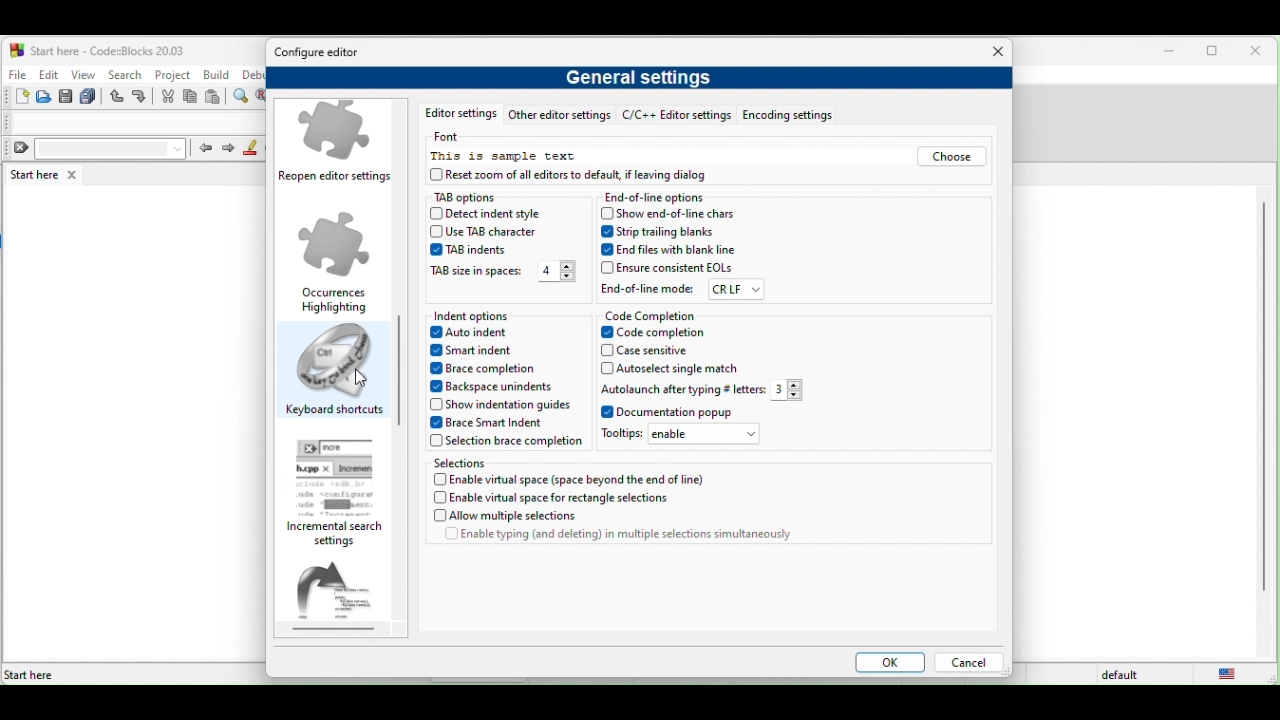  I want to click on documentation popup, so click(671, 413).